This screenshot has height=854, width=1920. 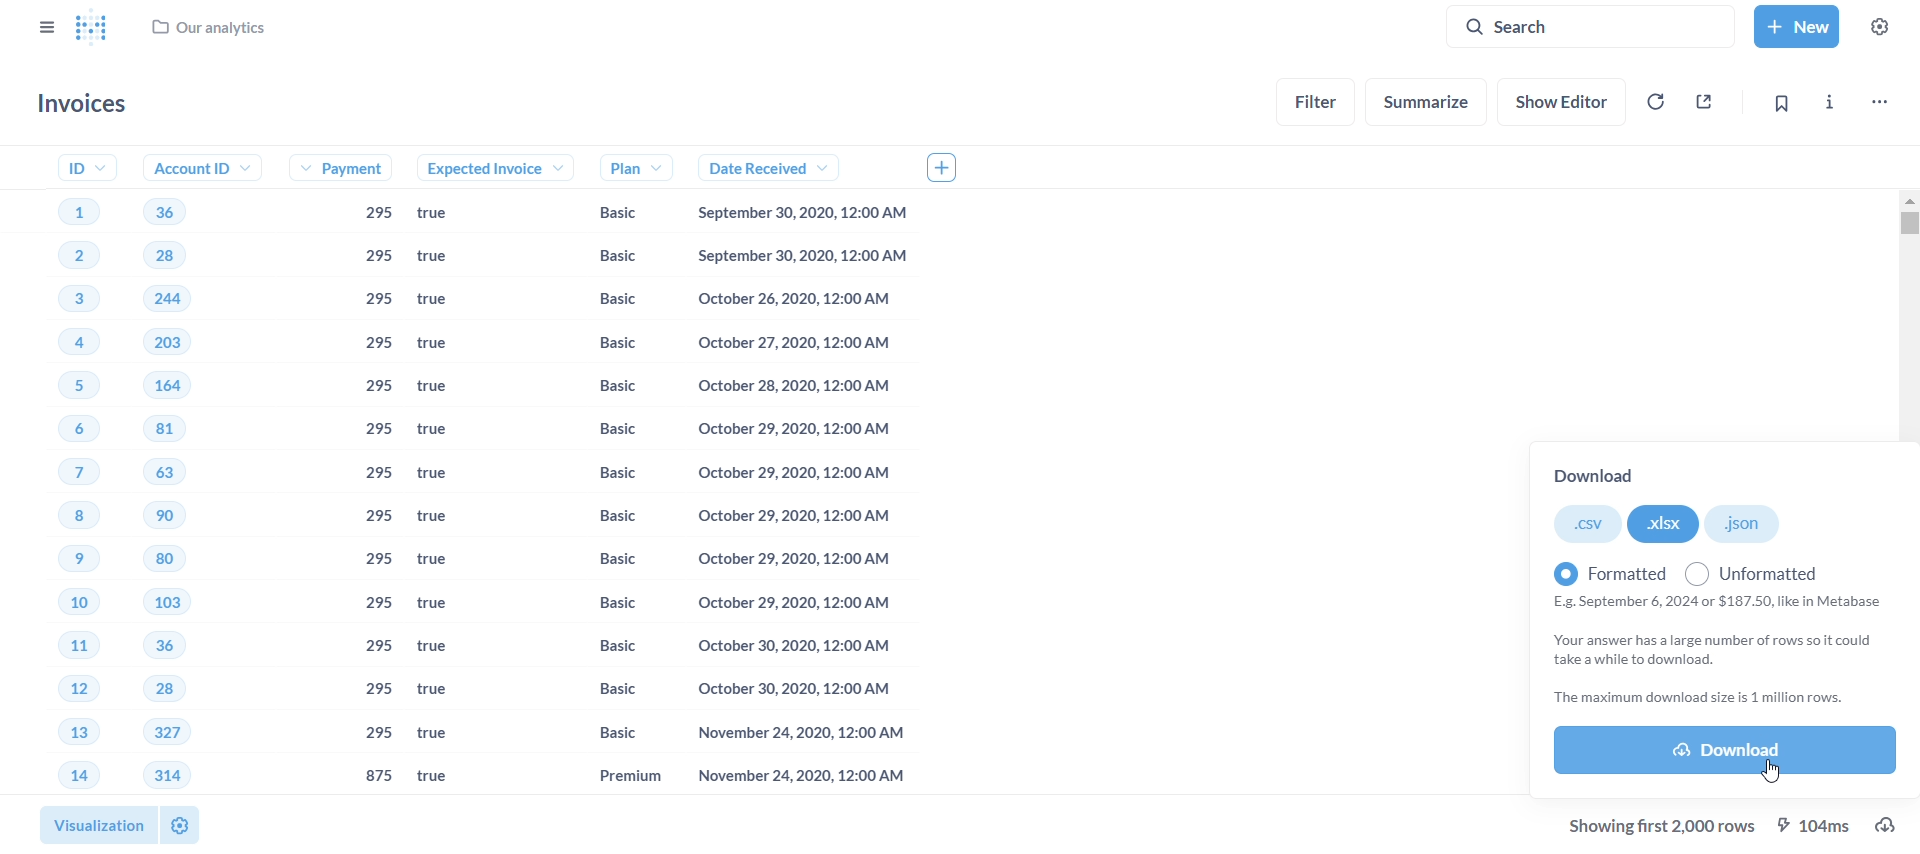 I want to click on 875, so click(x=379, y=775).